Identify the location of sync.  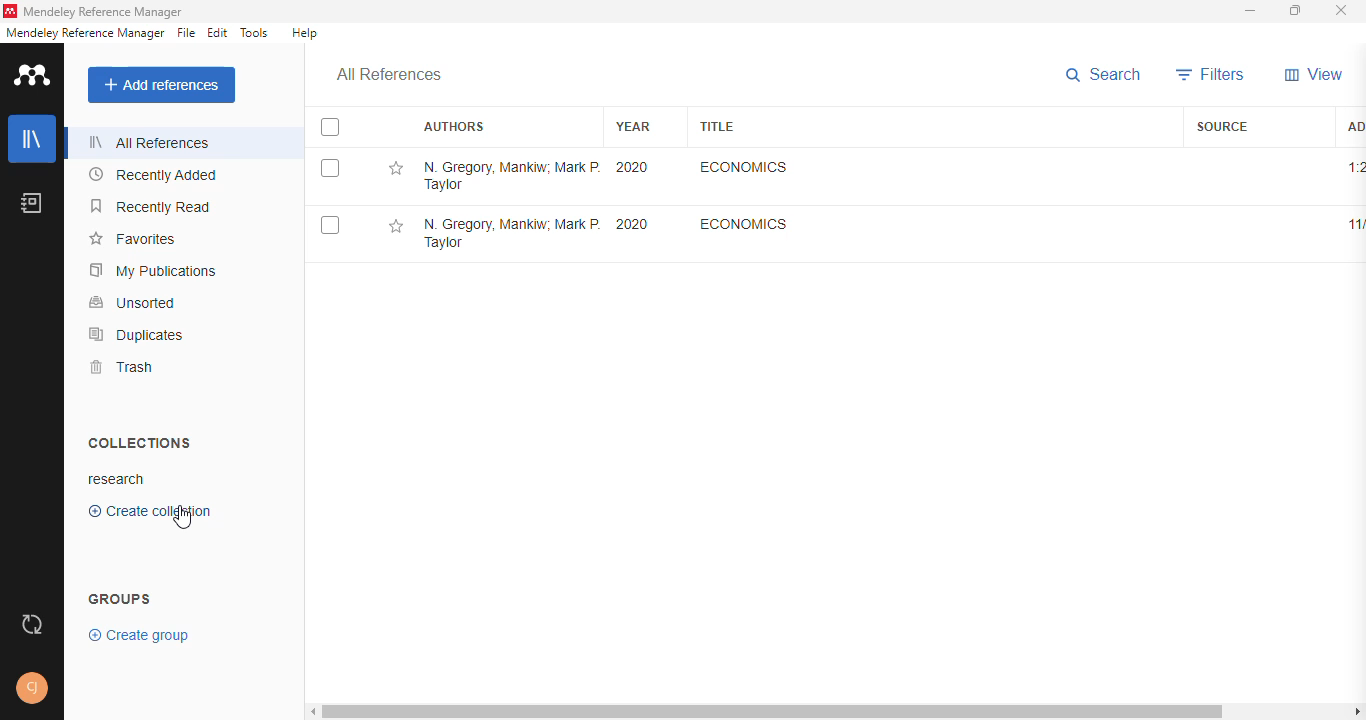
(32, 625).